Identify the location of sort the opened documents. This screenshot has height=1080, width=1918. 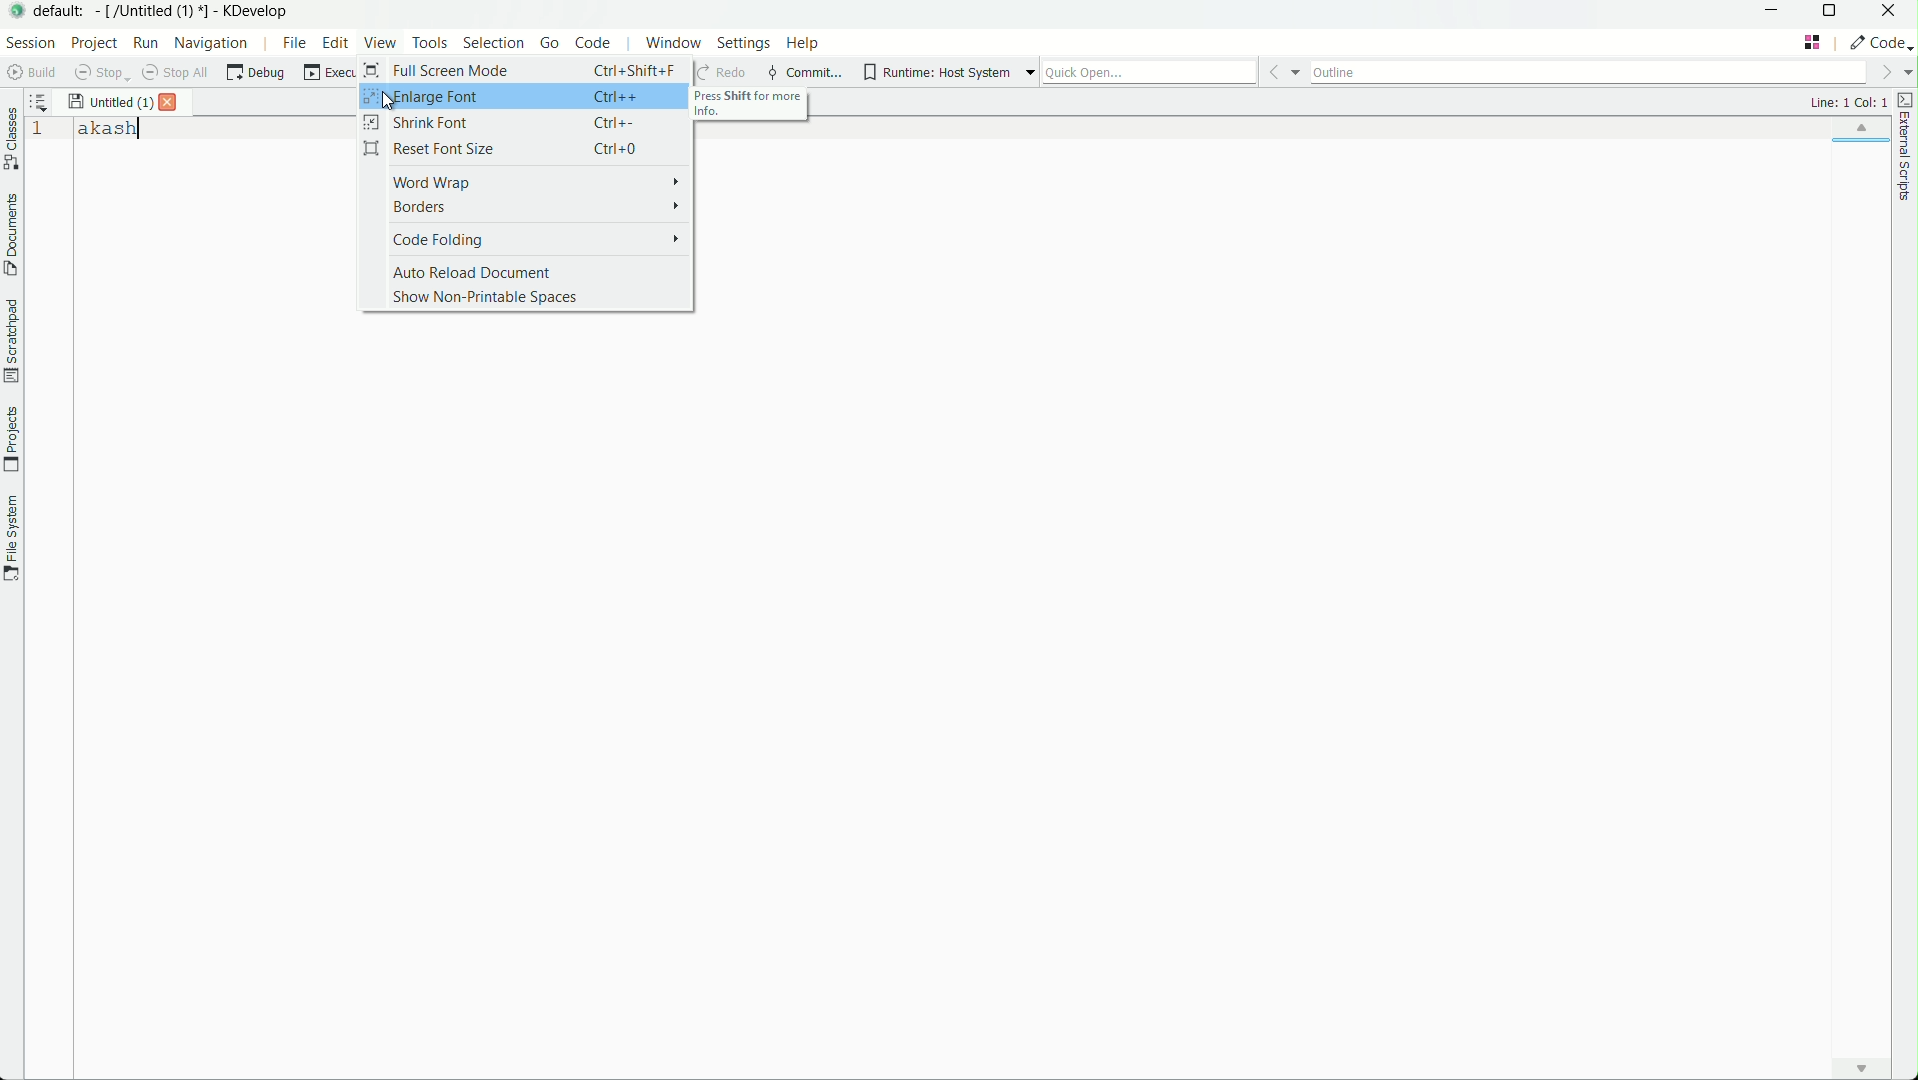
(40, 101).